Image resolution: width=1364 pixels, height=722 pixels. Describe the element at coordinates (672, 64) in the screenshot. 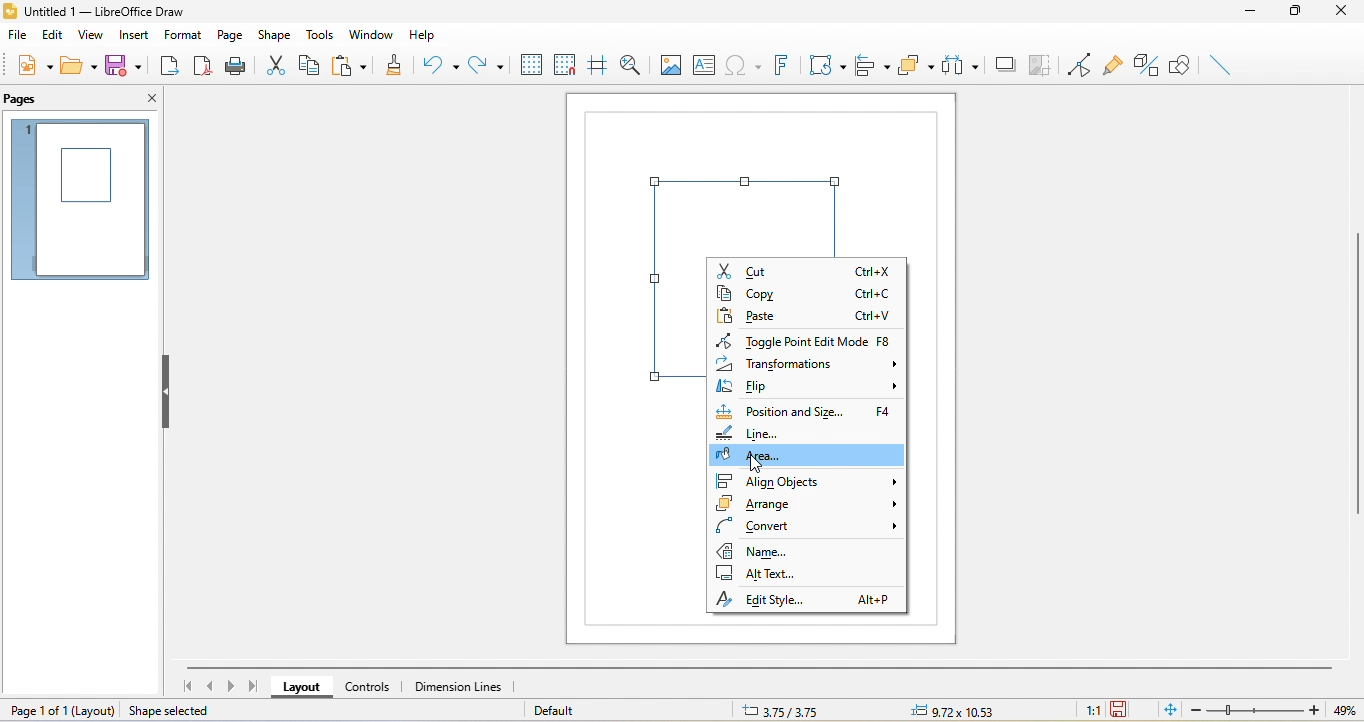

I see `image` at that location.